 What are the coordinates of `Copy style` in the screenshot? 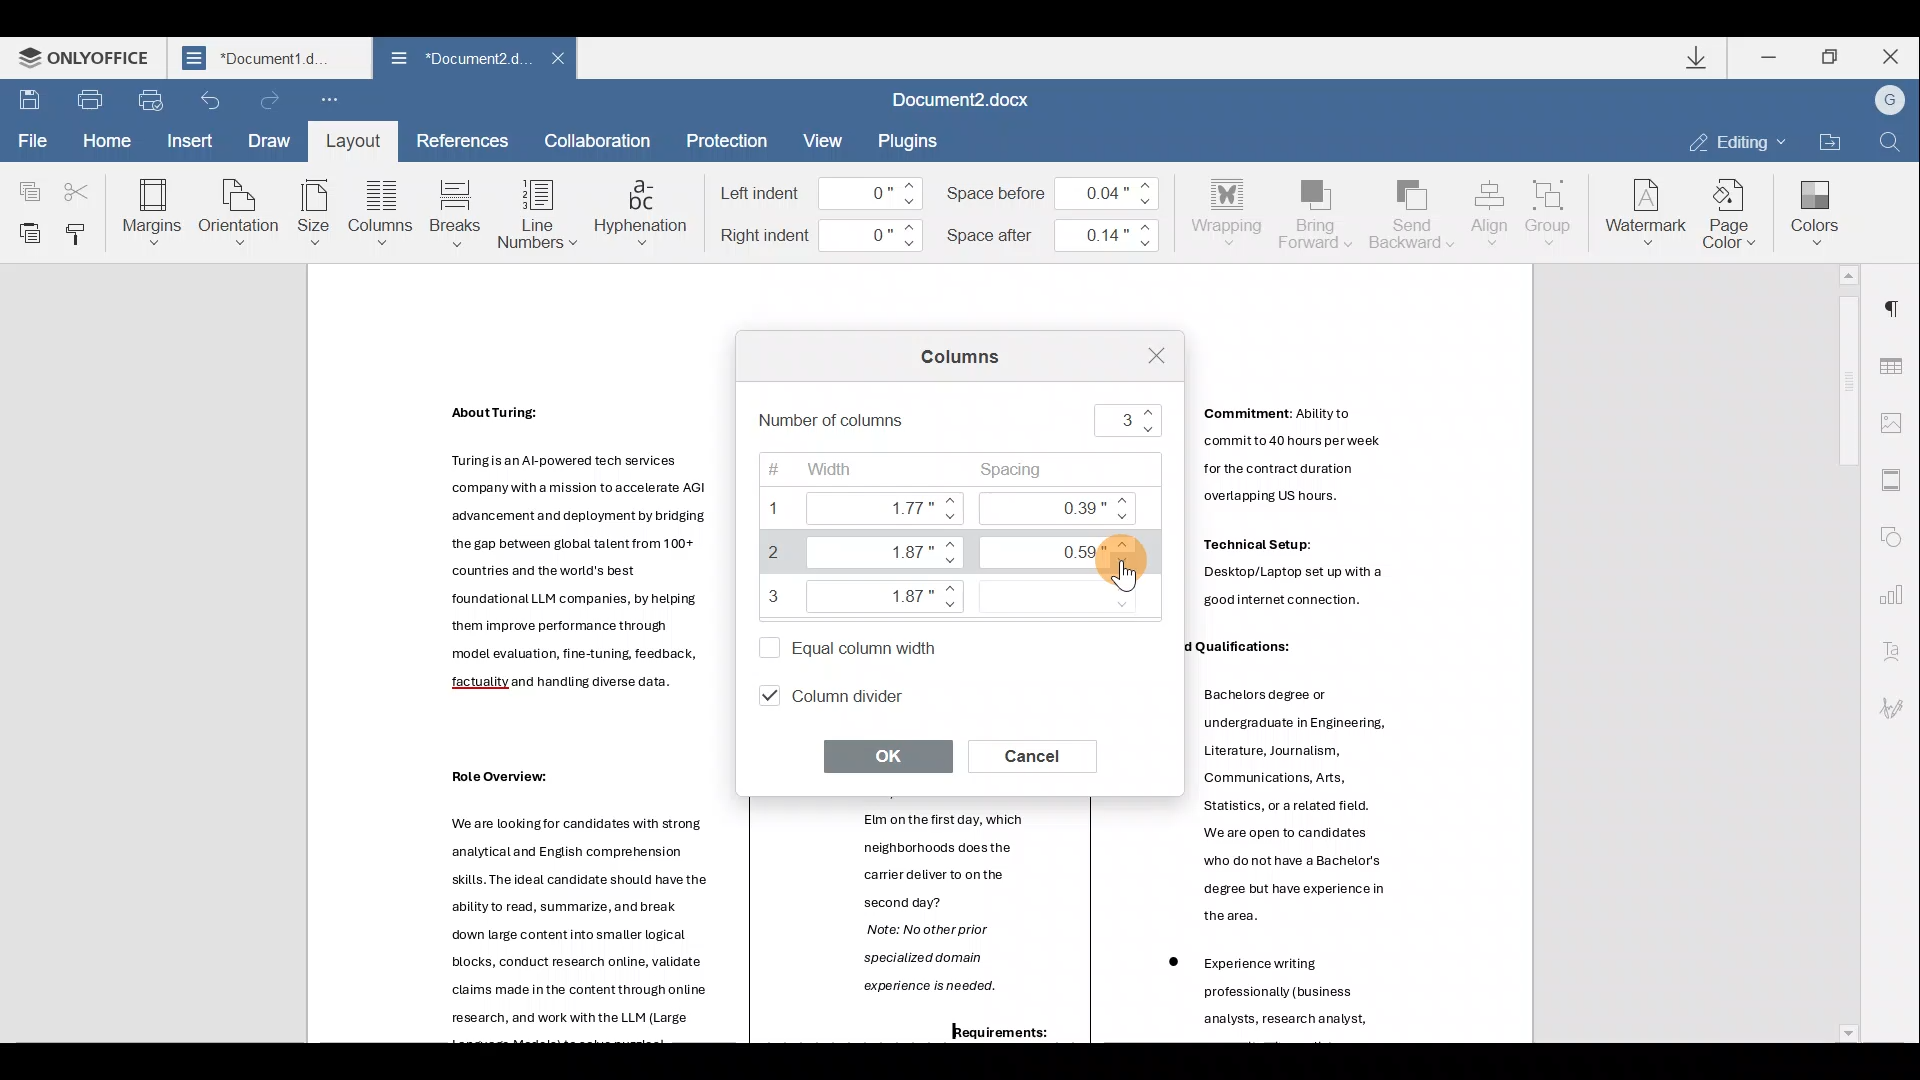 It's located at (79, 229).